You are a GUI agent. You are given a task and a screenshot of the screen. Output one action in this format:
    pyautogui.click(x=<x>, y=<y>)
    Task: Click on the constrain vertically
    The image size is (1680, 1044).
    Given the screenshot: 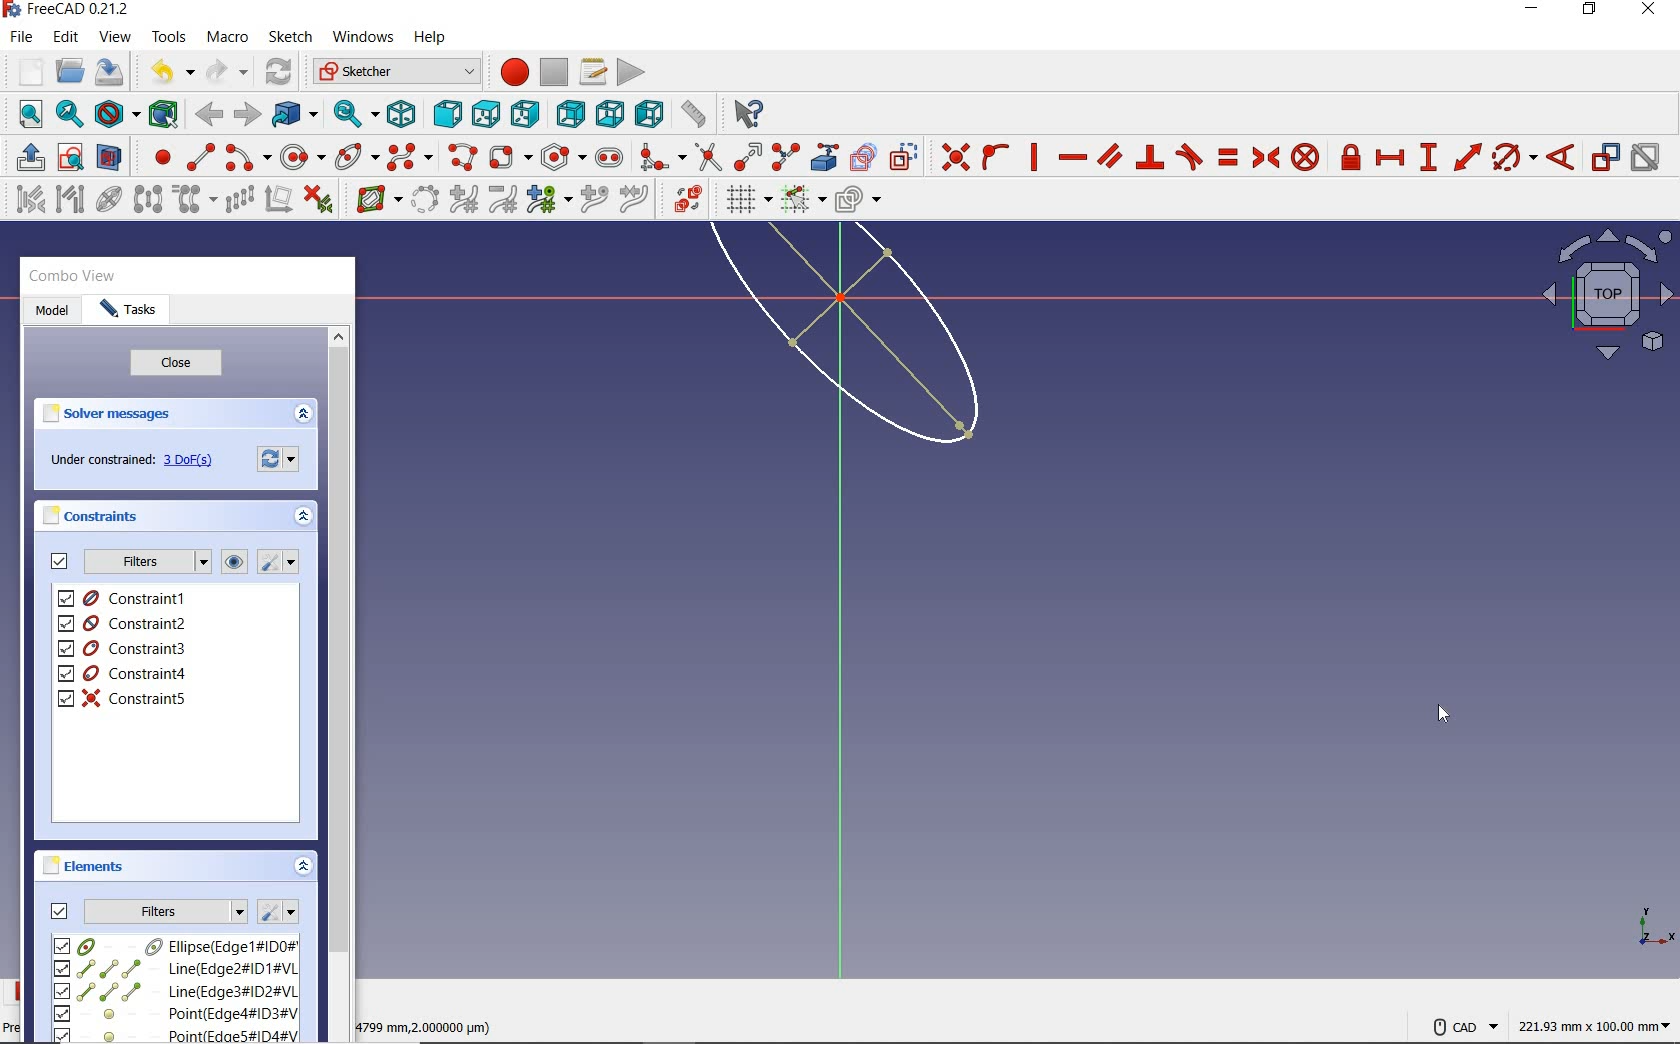 What is the action you would take?
    pyautogui.click(x=1034, y=157)
    